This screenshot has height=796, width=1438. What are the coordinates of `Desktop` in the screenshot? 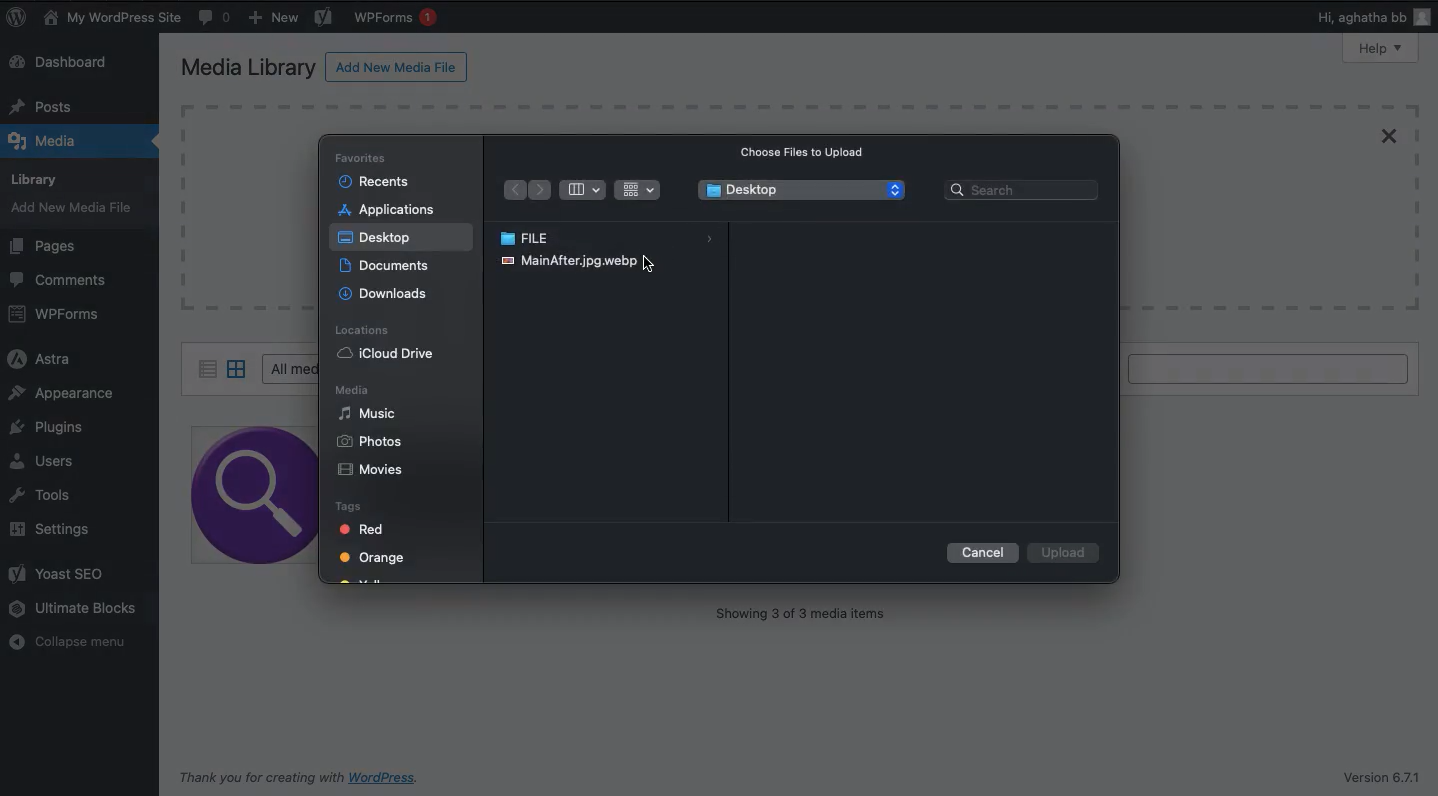 It's located at (375, 236).